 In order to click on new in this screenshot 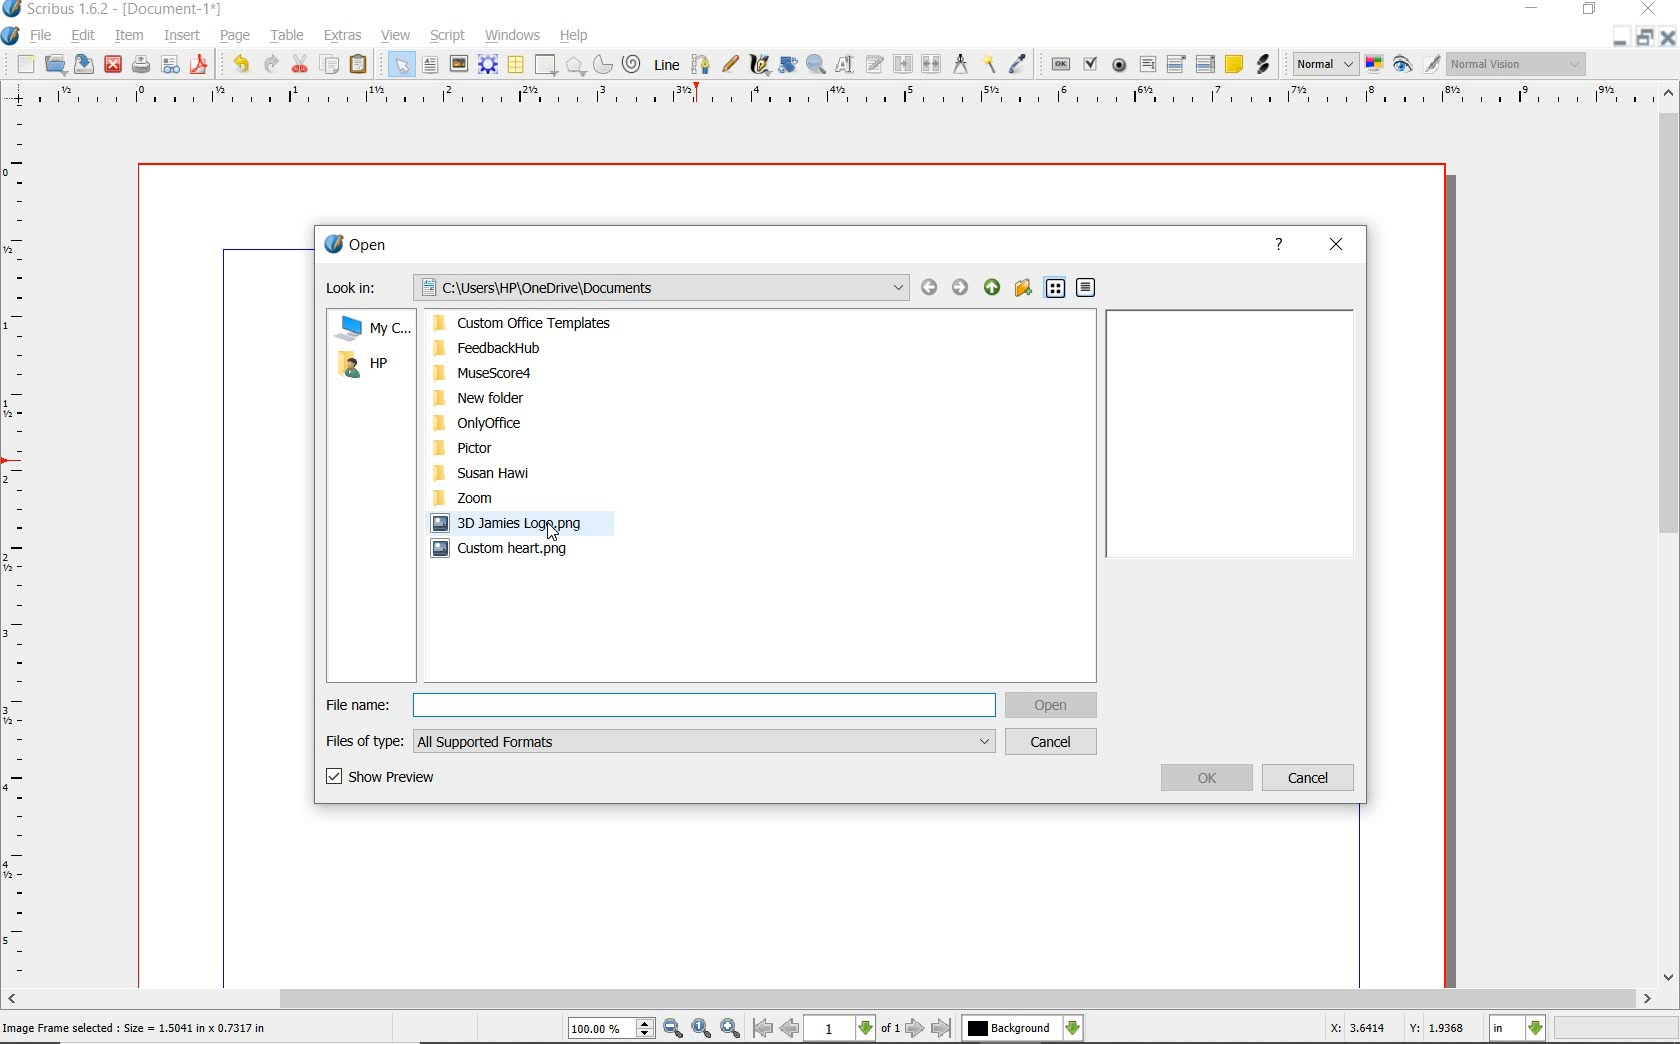, I will do `click(26, 66)`.